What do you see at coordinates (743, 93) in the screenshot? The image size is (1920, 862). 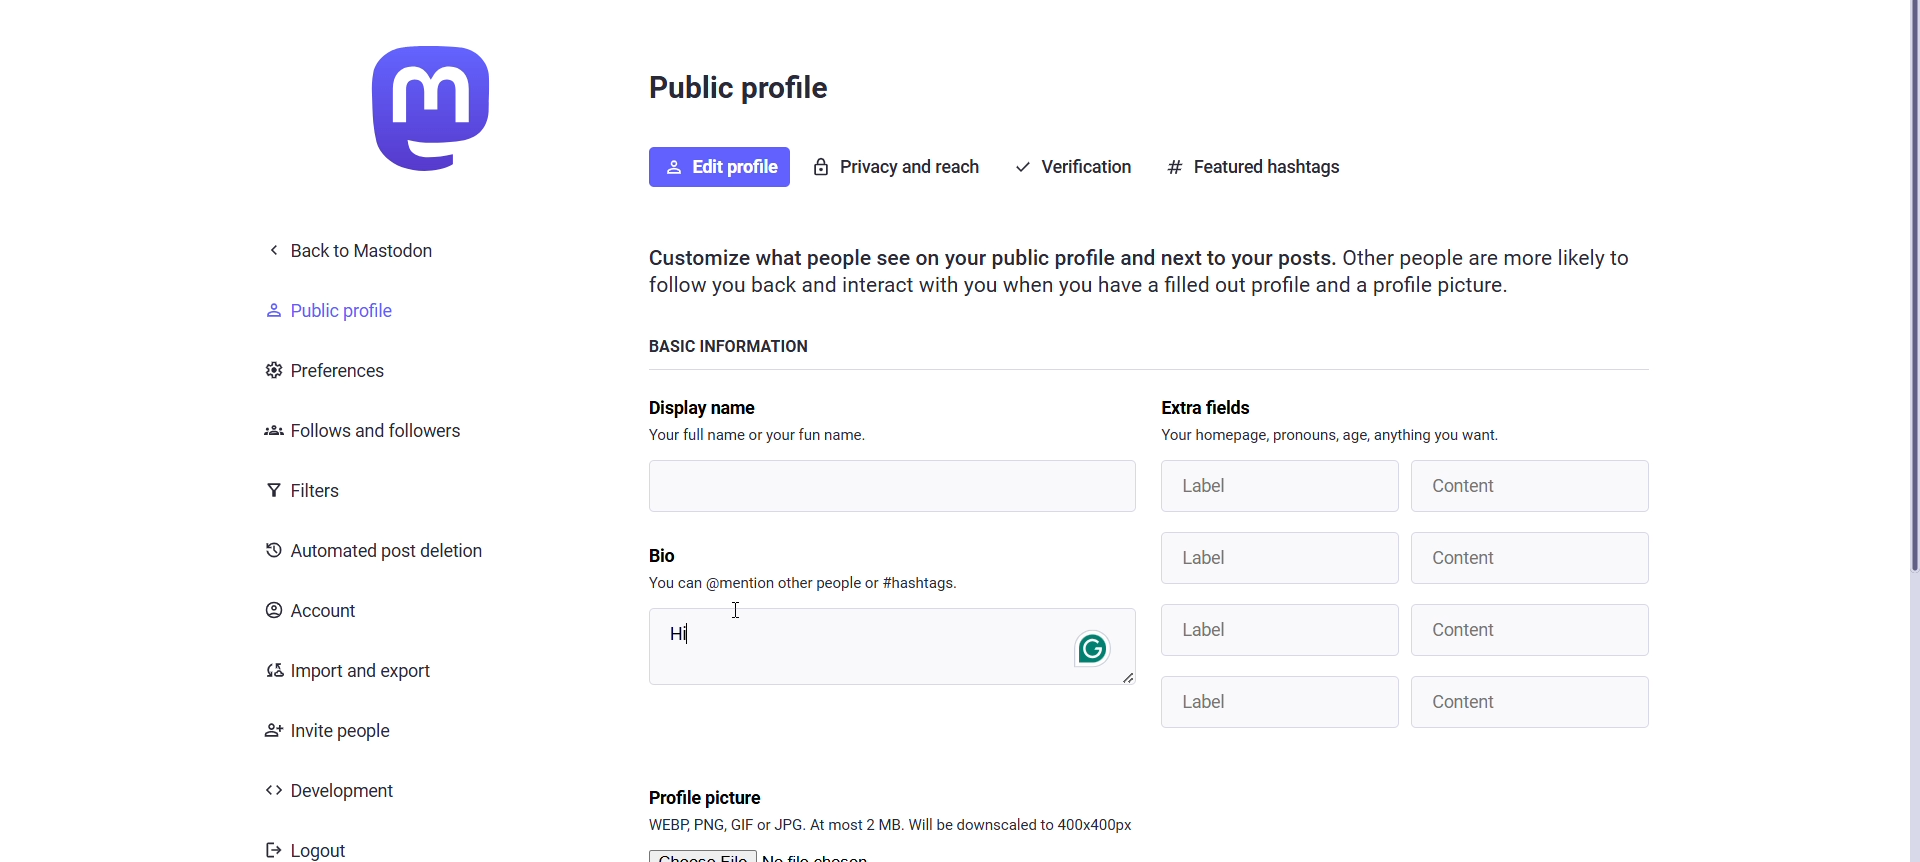 I see `Public Profile` at bounding box center [743, 93].